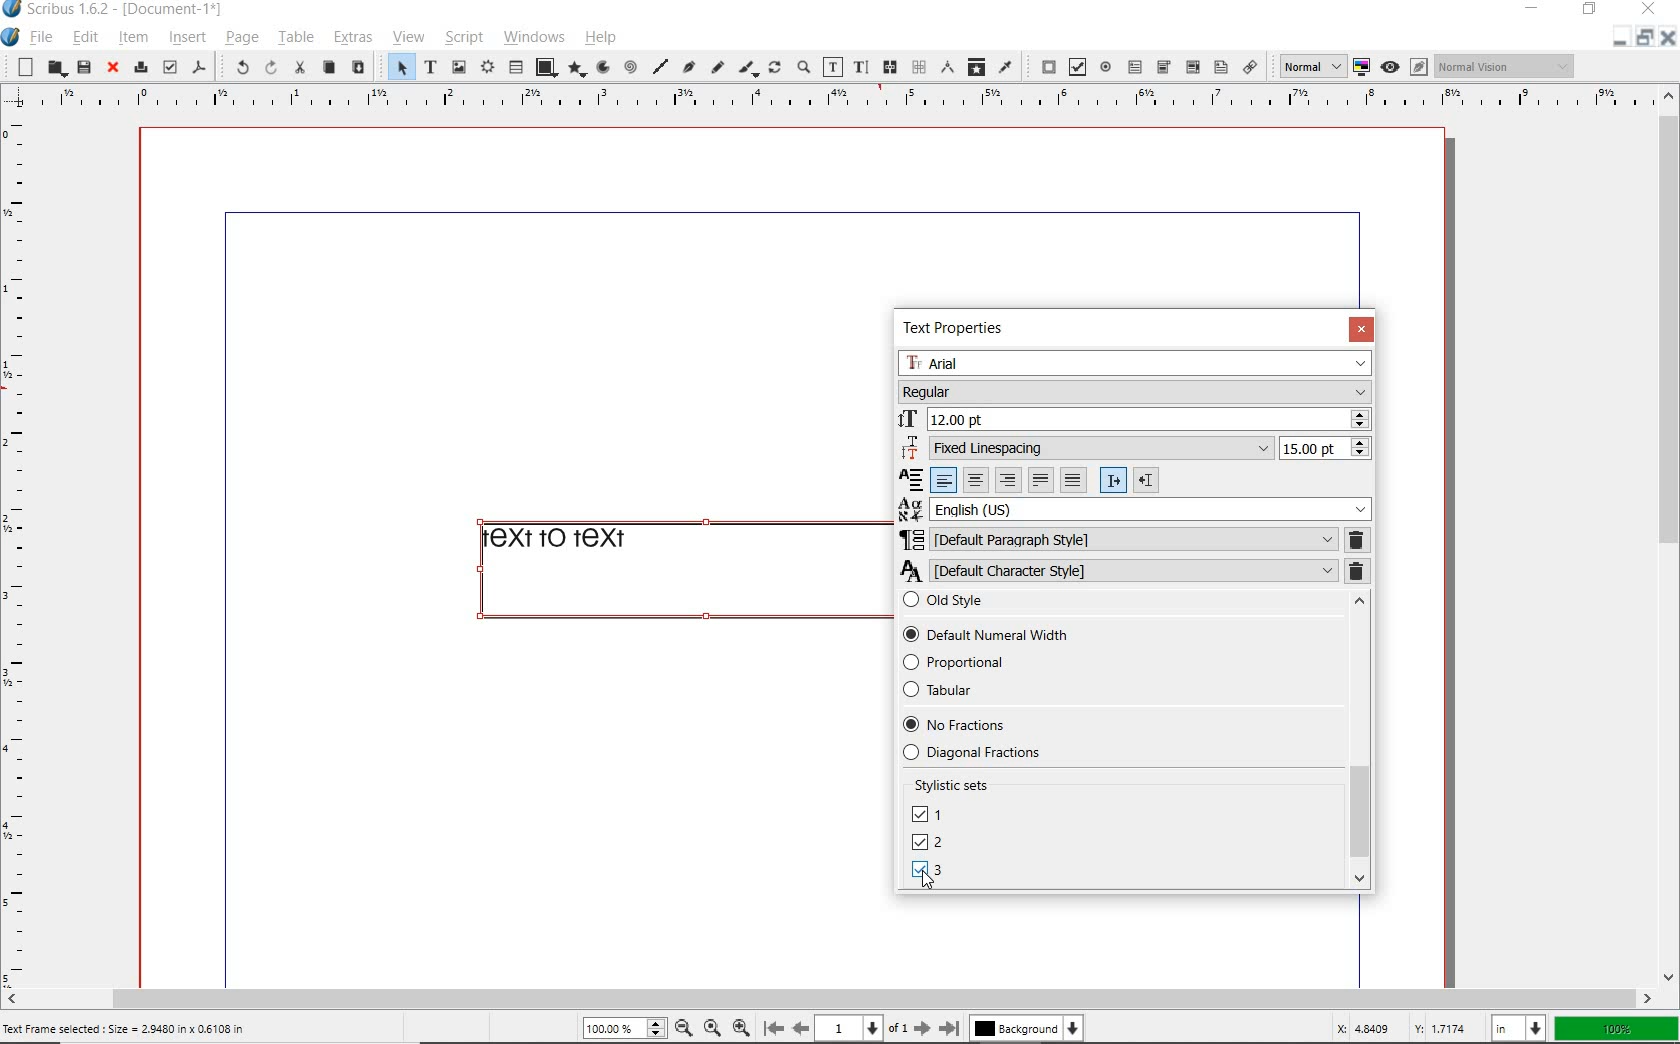 This screenshot has height=1044, width=1680. I want to click on Right to left paragraph, so click(1147, 479).